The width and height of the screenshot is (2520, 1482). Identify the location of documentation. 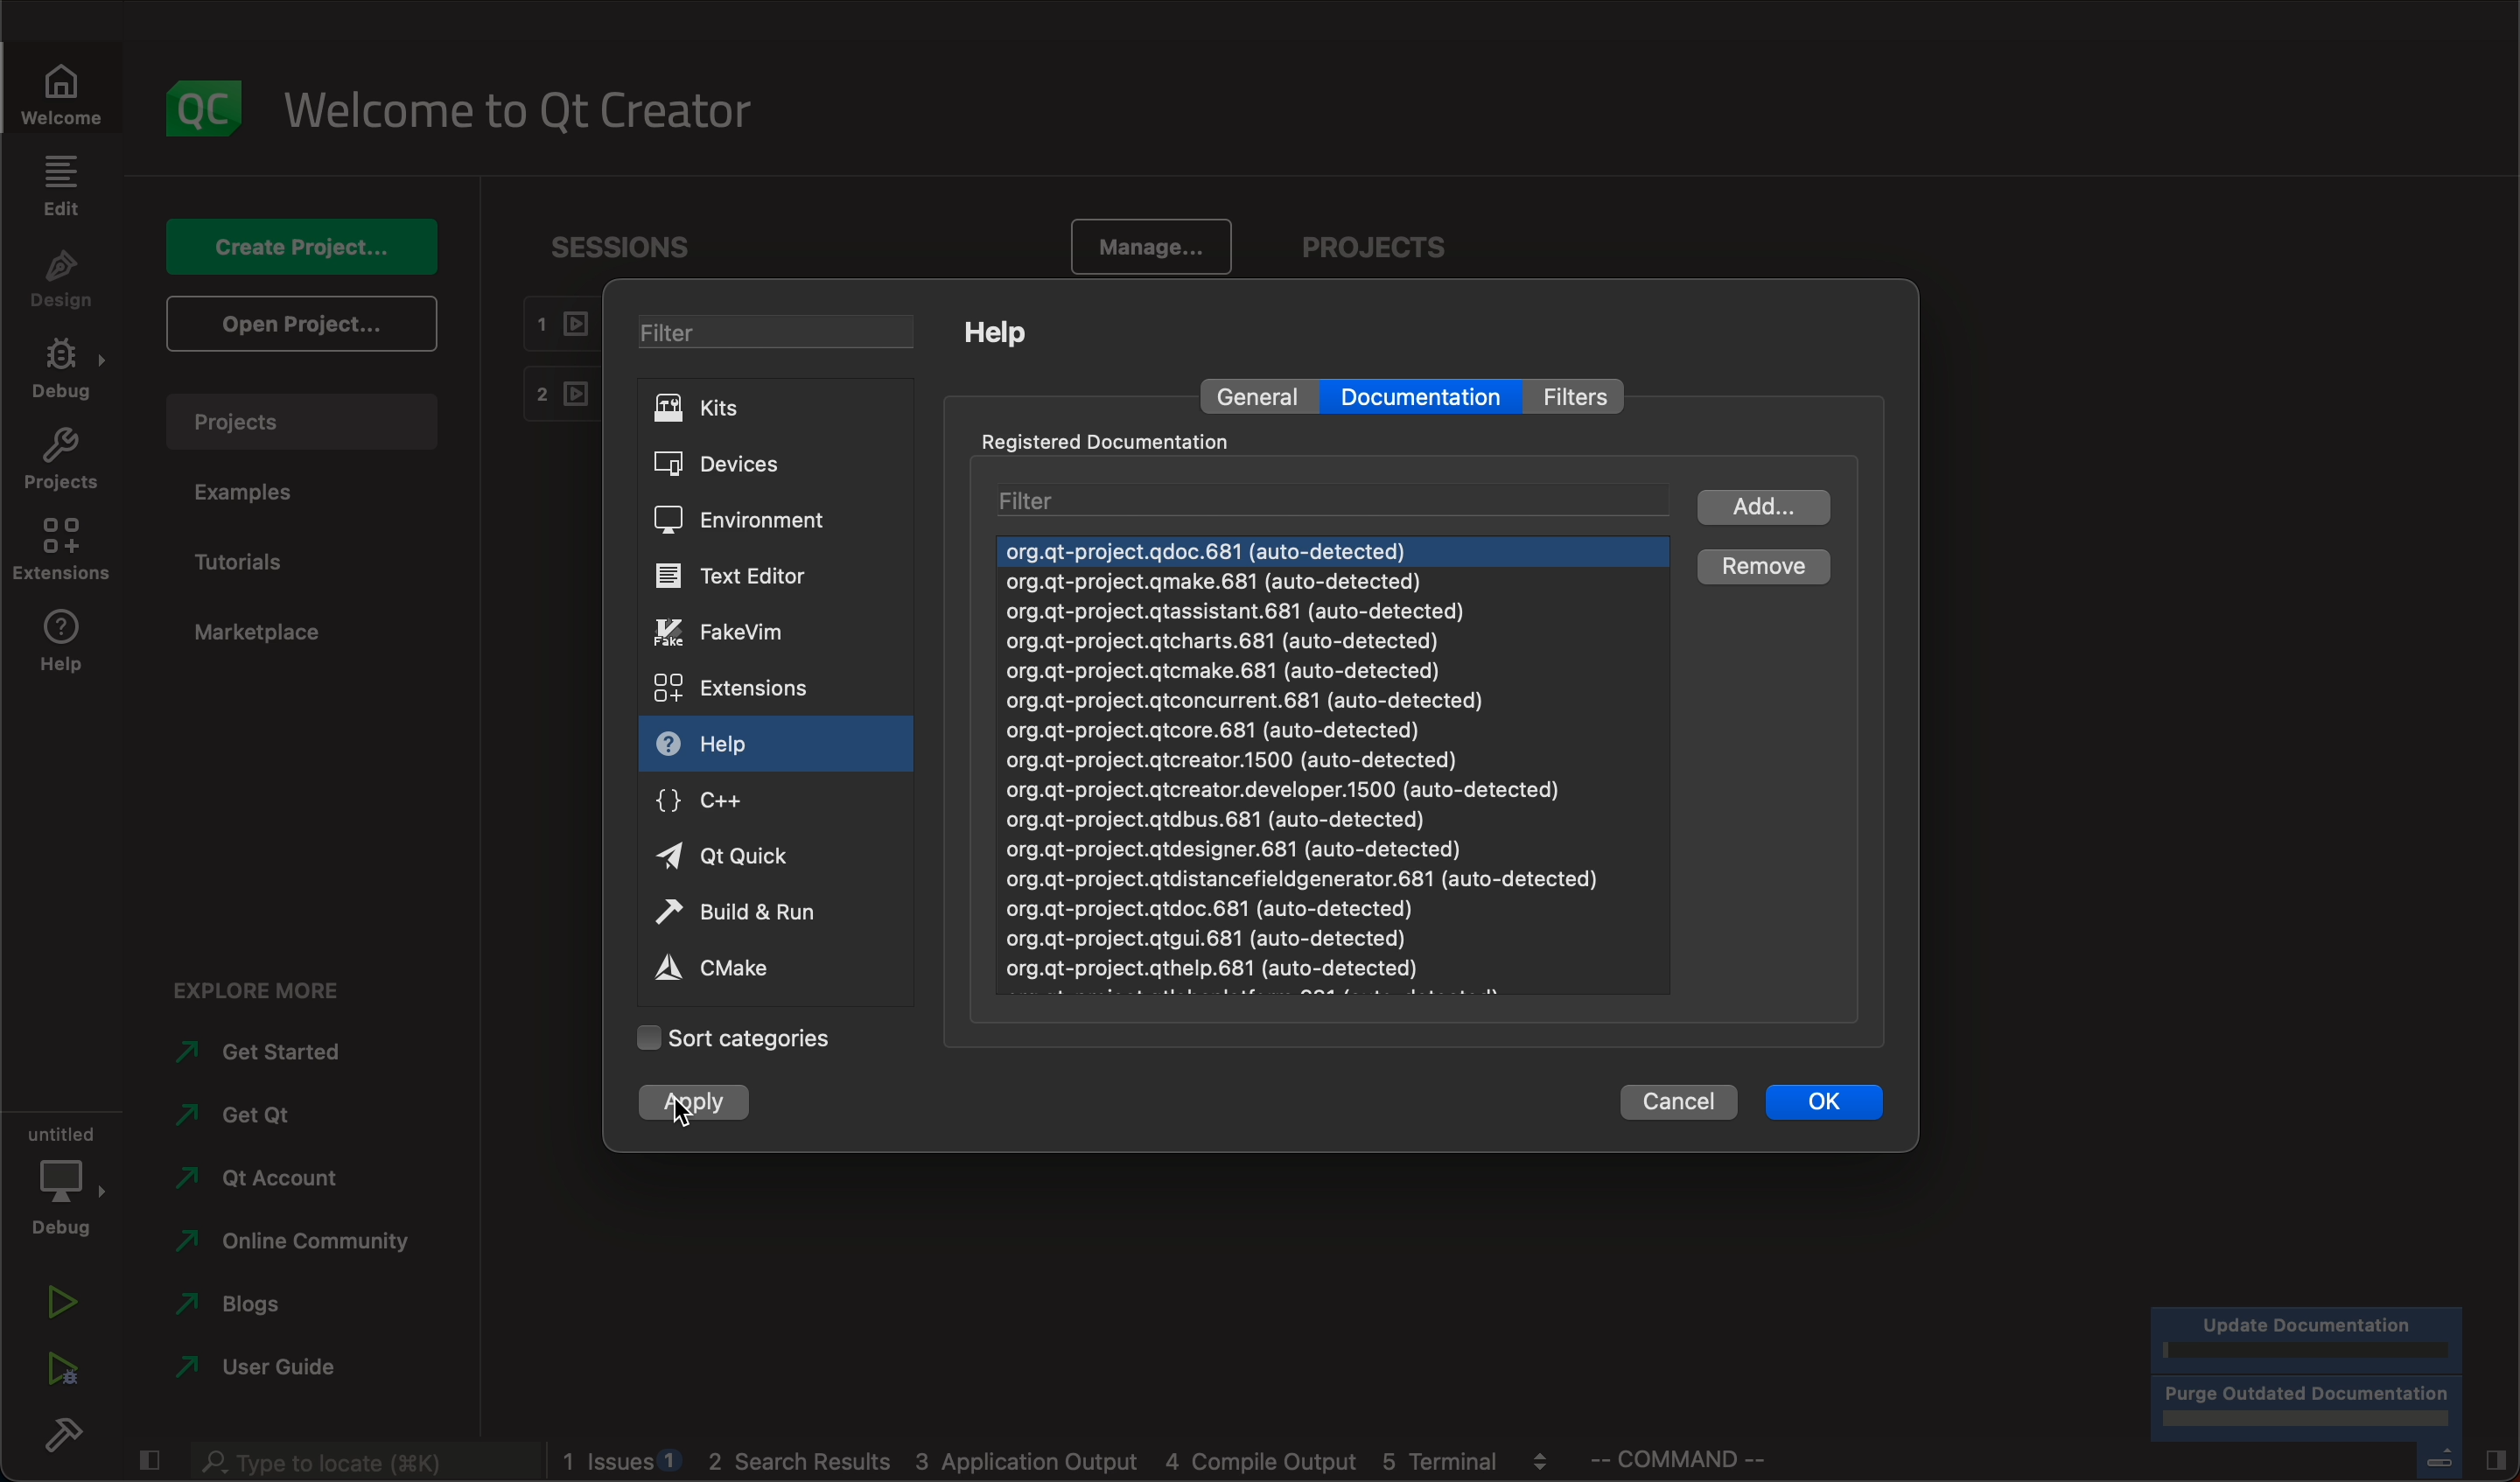
(1423, 397).